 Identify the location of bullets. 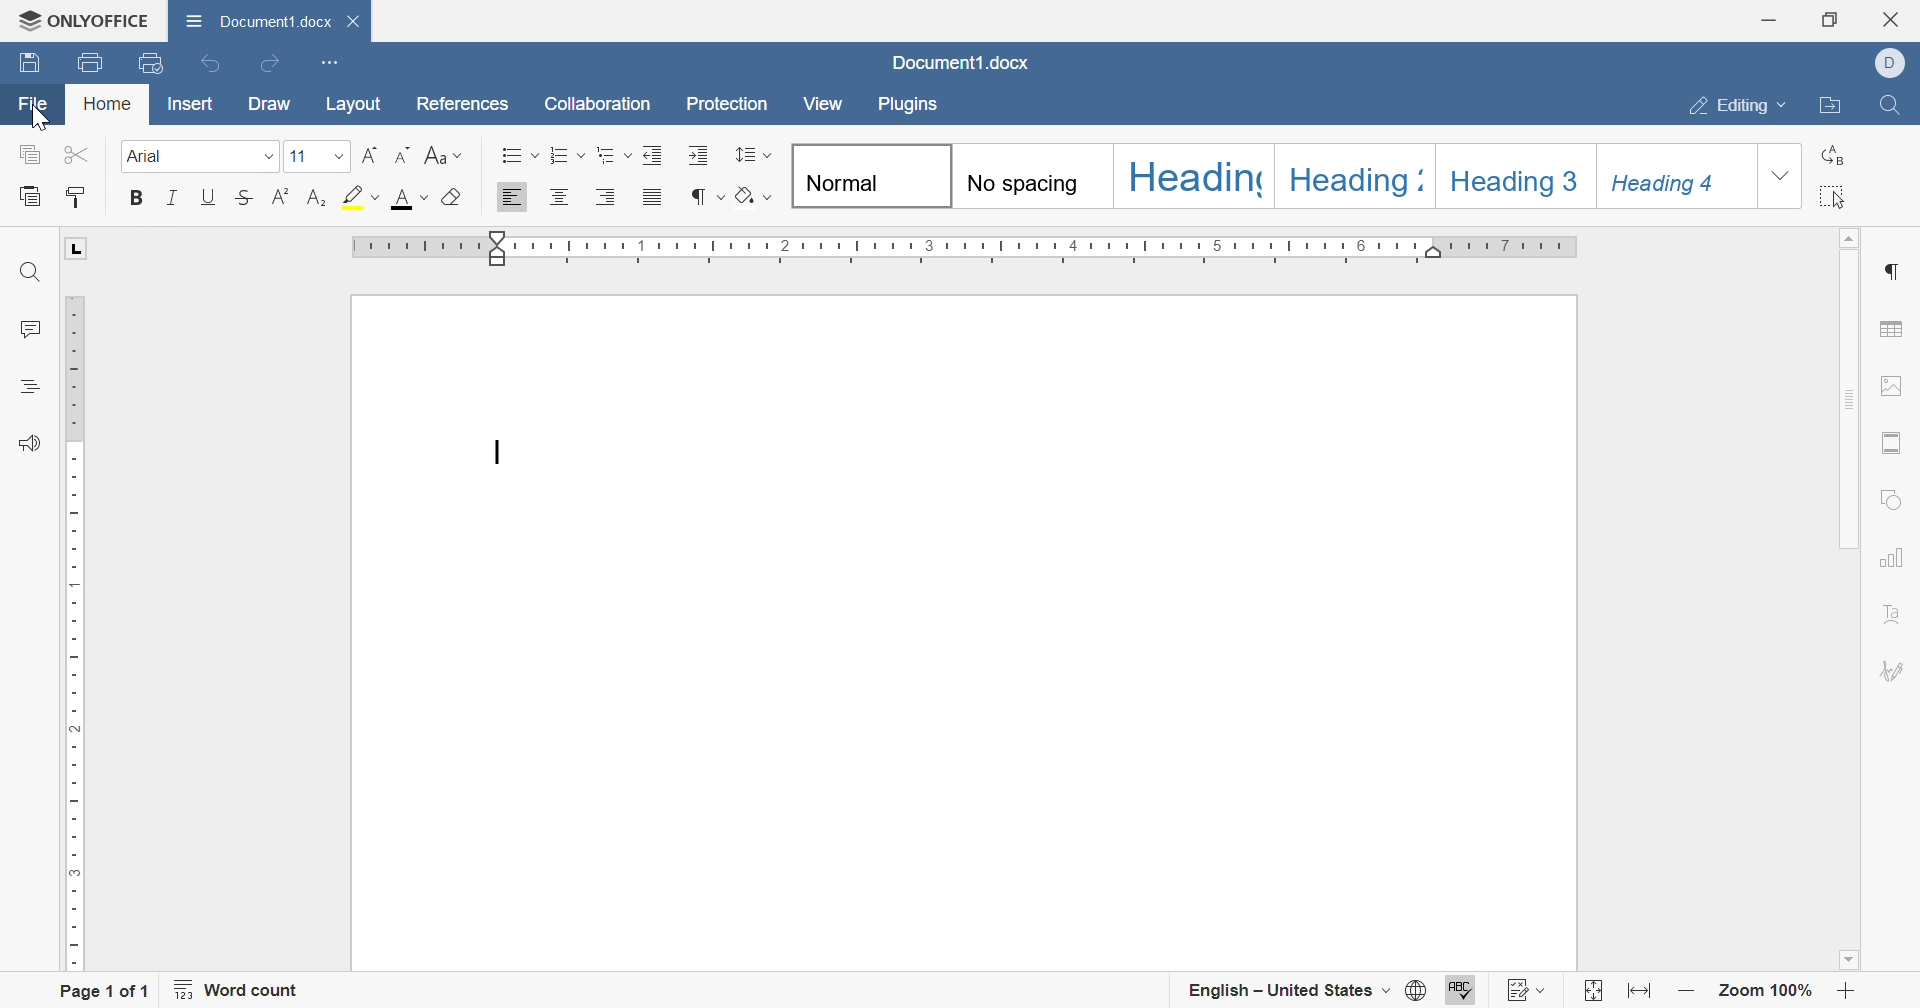
(520, 154).